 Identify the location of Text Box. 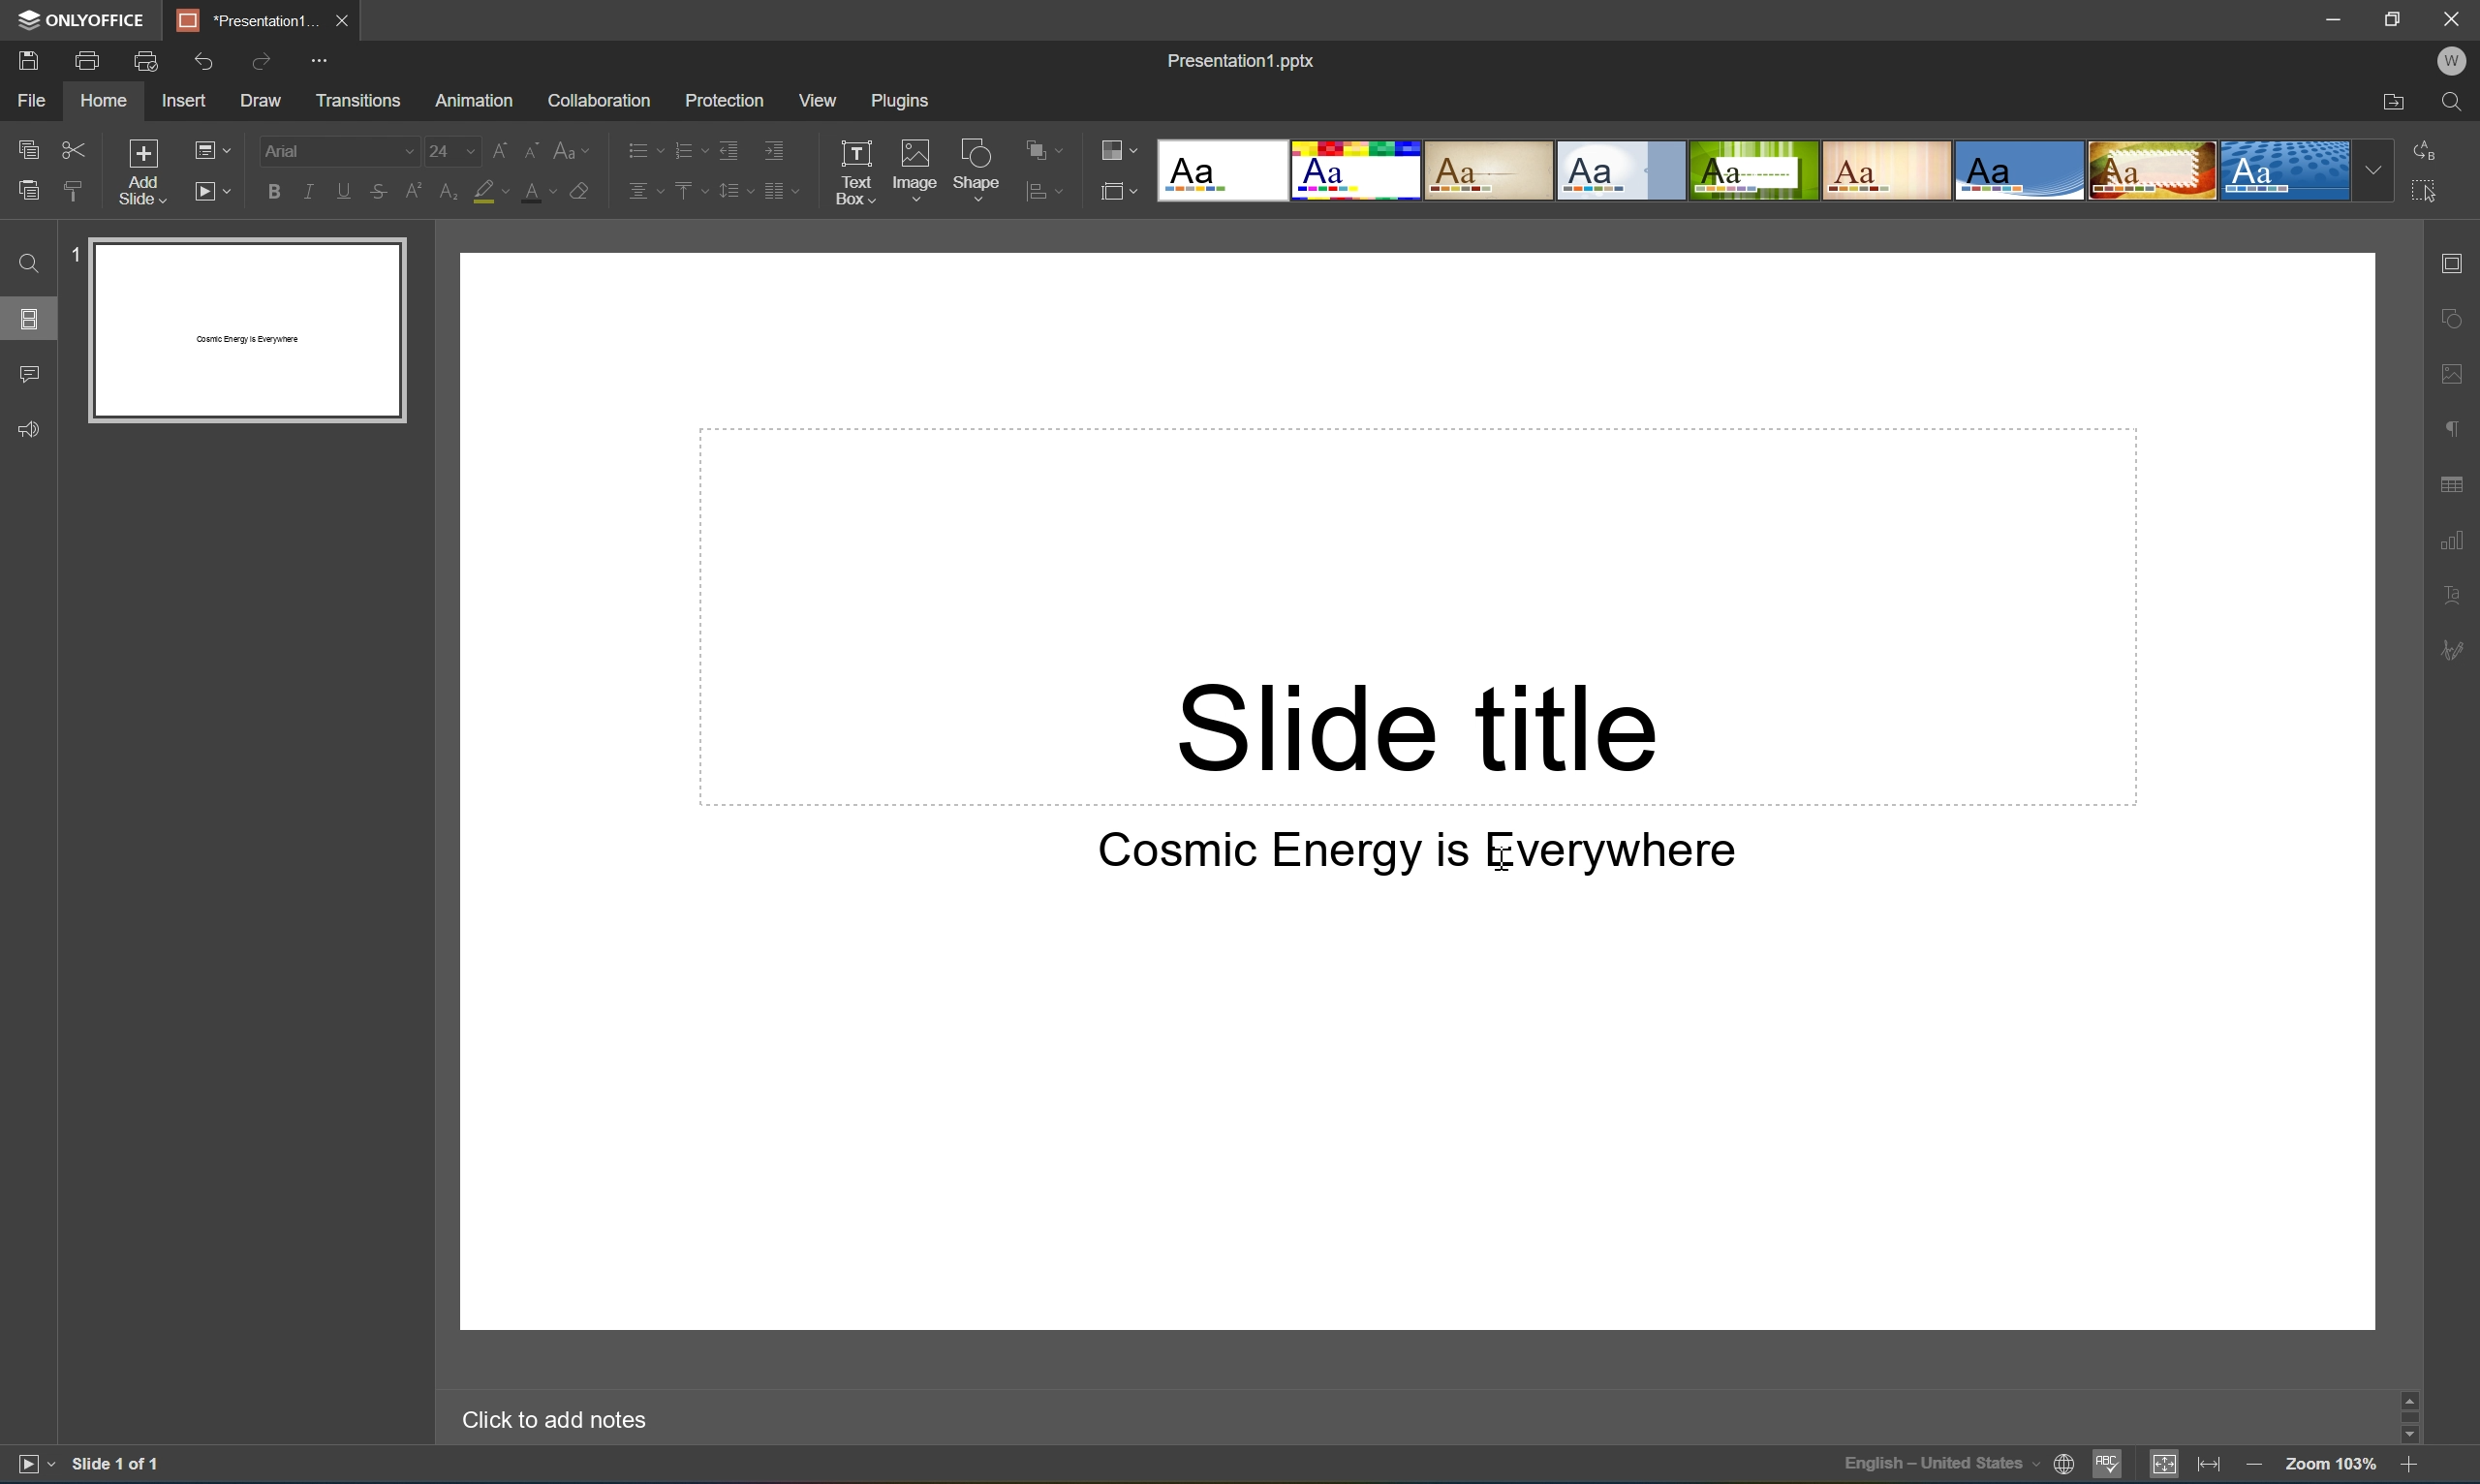
(859, 170).